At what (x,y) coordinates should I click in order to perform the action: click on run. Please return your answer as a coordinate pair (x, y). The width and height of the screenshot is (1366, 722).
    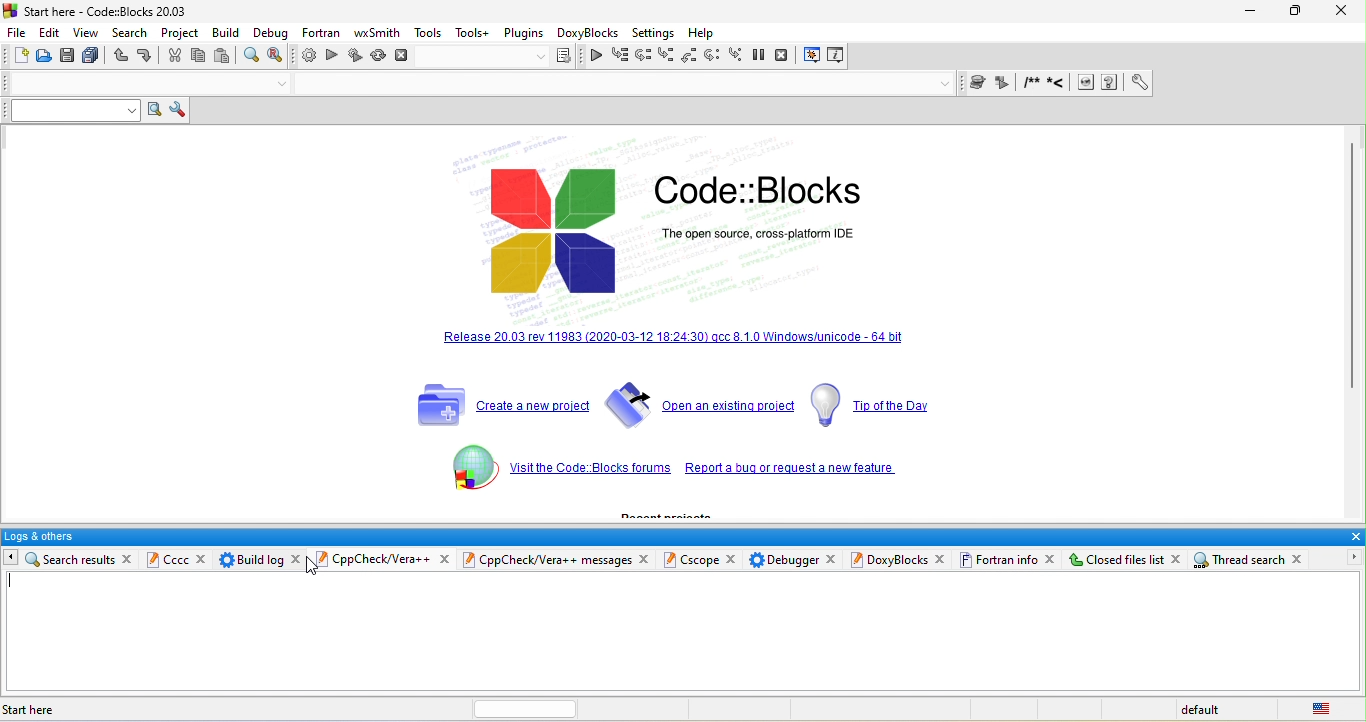
    Looking at the image, I should click on (332, 57).